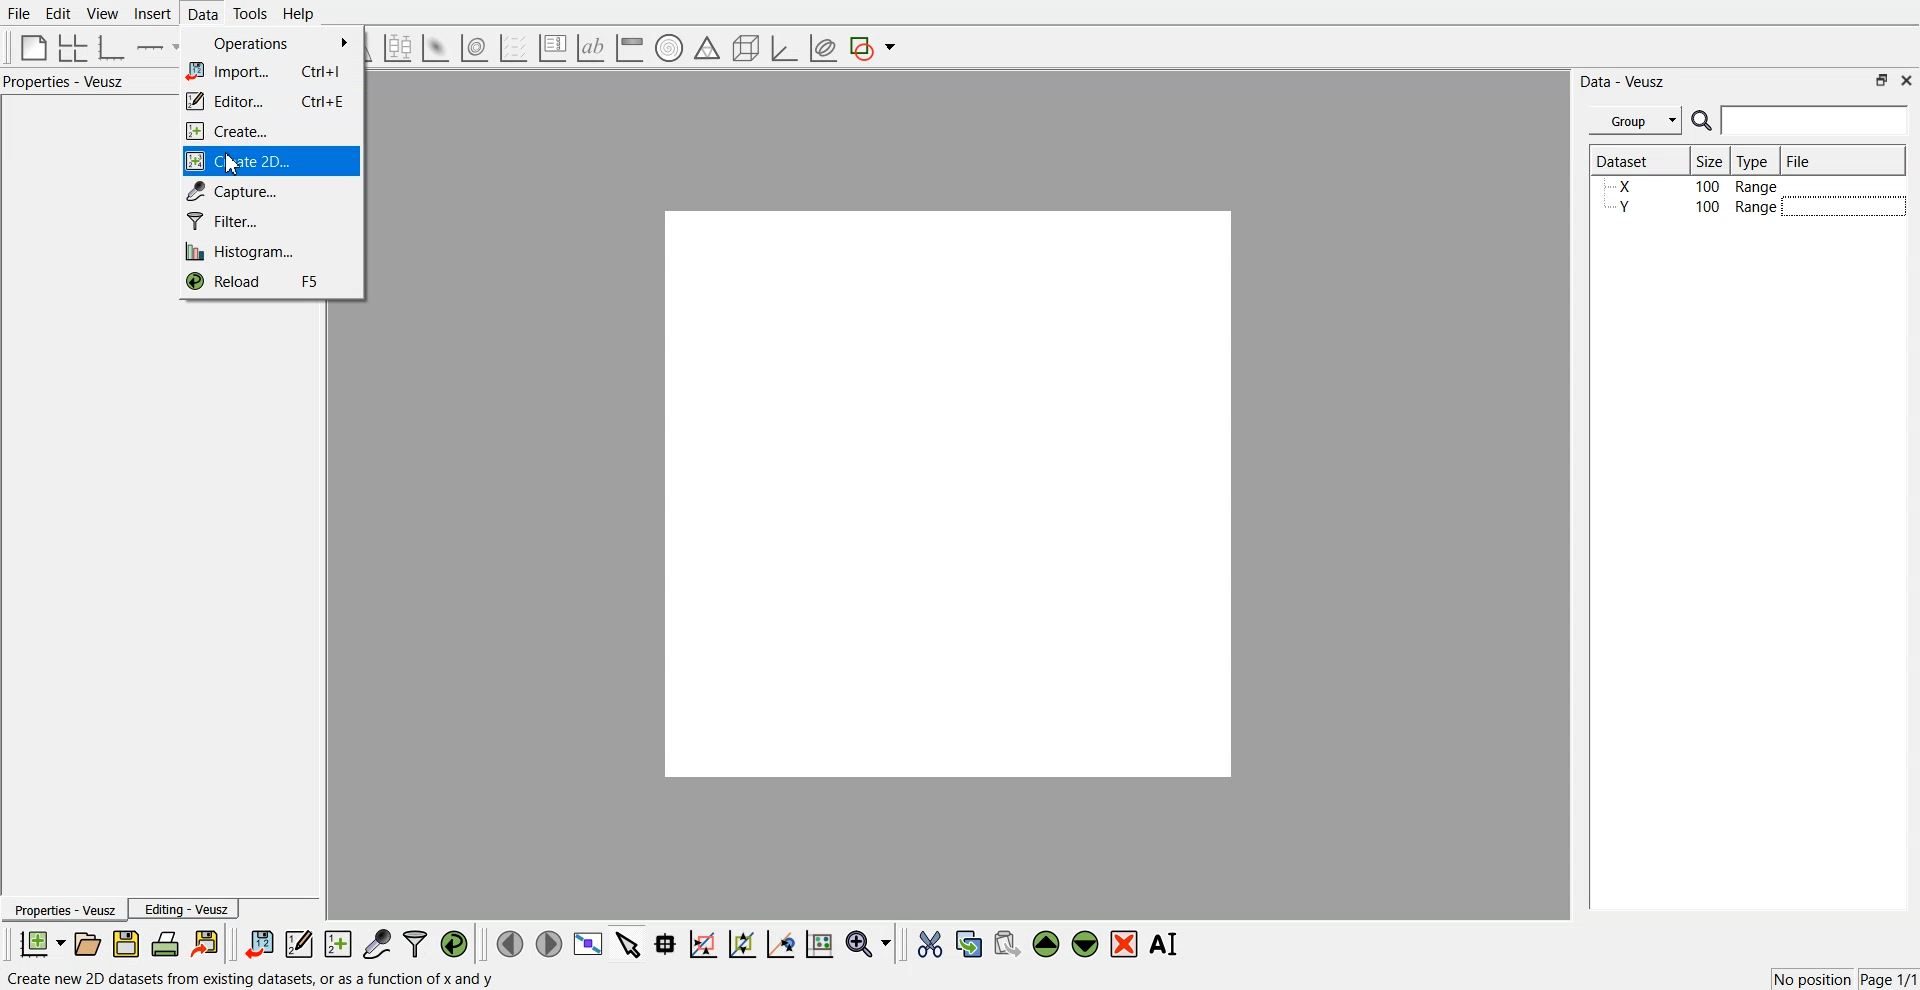 The image size is (1920, 990). I want to click on View plot full screen, so click(589, 943).